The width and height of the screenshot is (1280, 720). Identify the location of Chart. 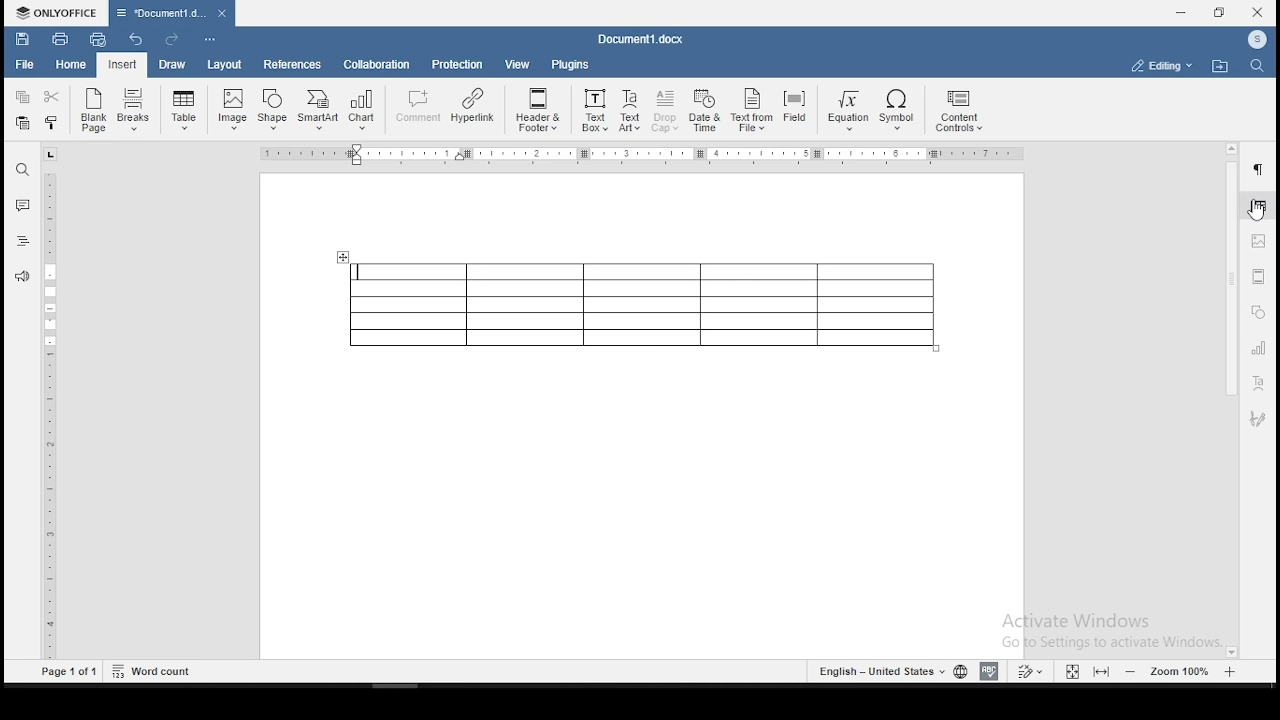
(361, 112).